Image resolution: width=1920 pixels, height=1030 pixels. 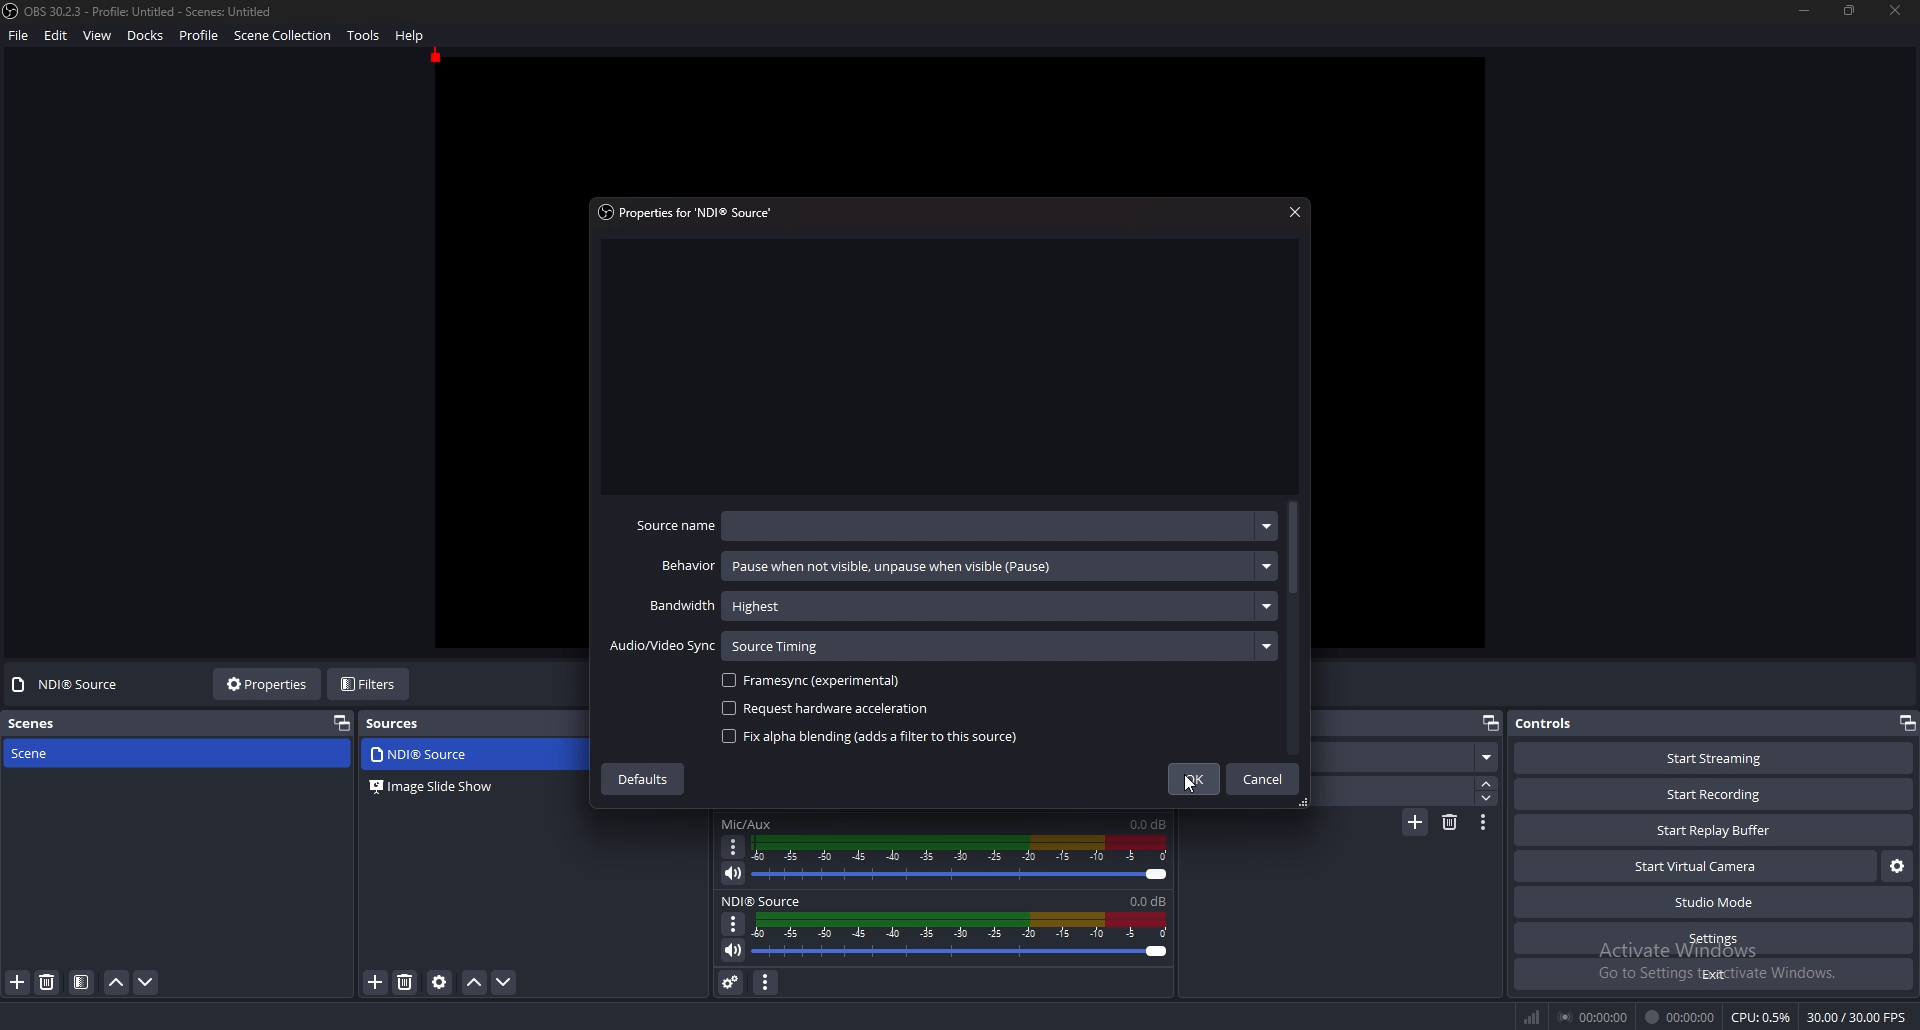 What do you see at coordinates (1714, 794) in the screenshot?
I see `start recording` at bounding box center [1714, 794].